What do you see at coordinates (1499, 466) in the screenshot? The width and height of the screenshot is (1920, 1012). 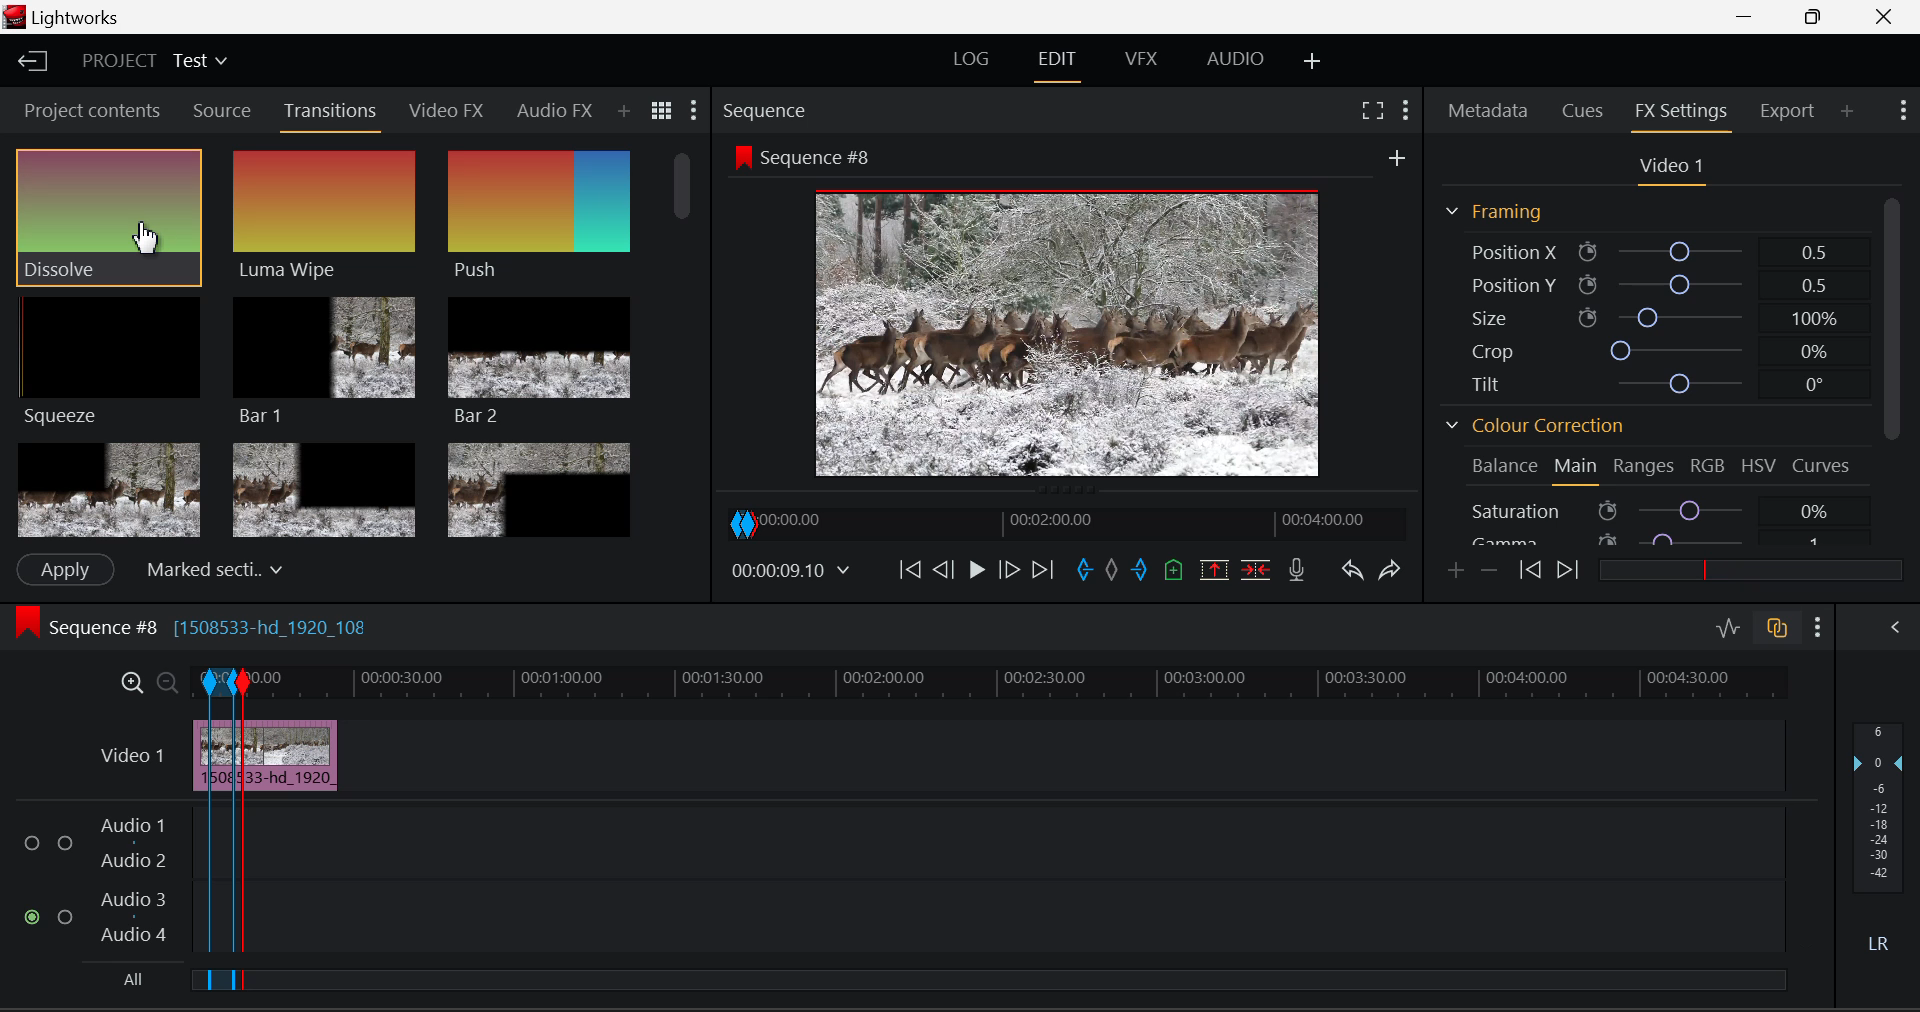 I see `Balance` at bounding box center [1499, 466].